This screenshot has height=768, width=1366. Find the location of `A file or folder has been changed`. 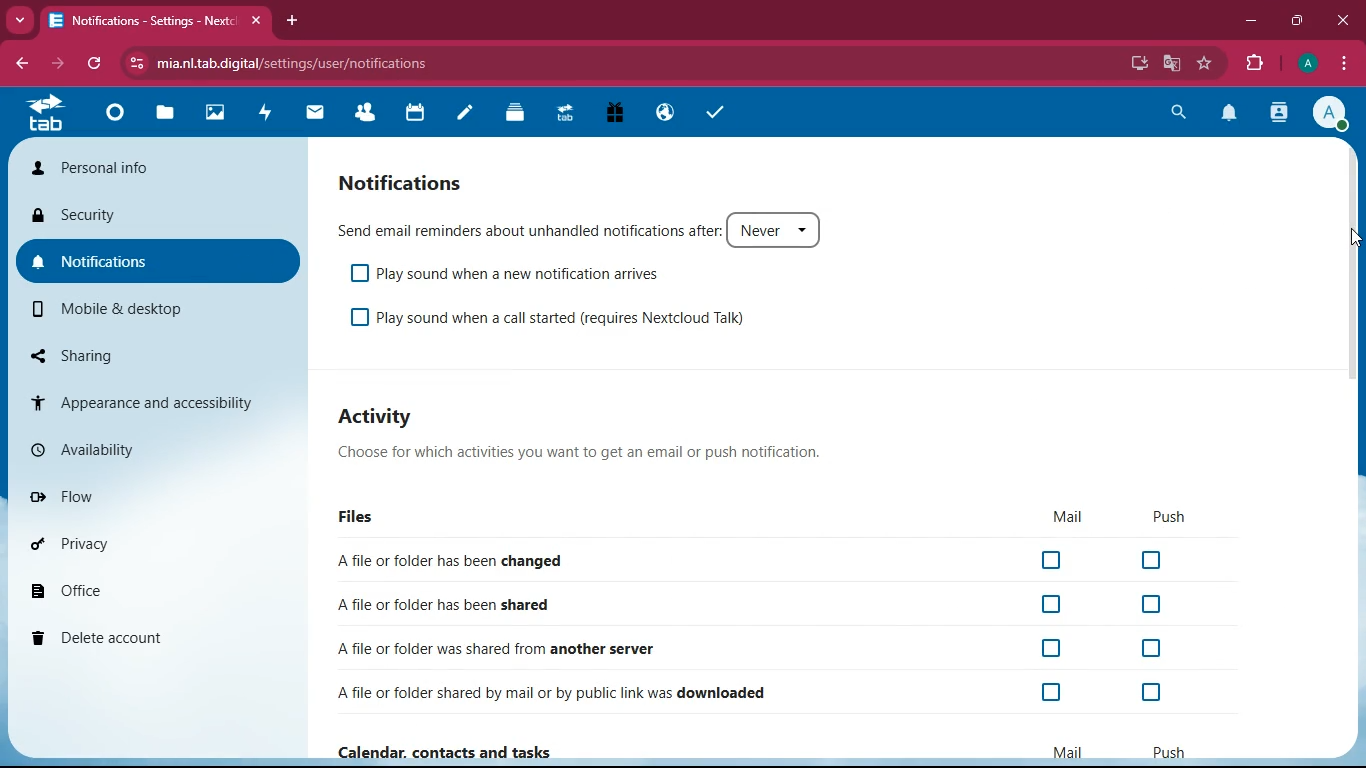

A file or folder has been changed is located at coordinates (757, 562).